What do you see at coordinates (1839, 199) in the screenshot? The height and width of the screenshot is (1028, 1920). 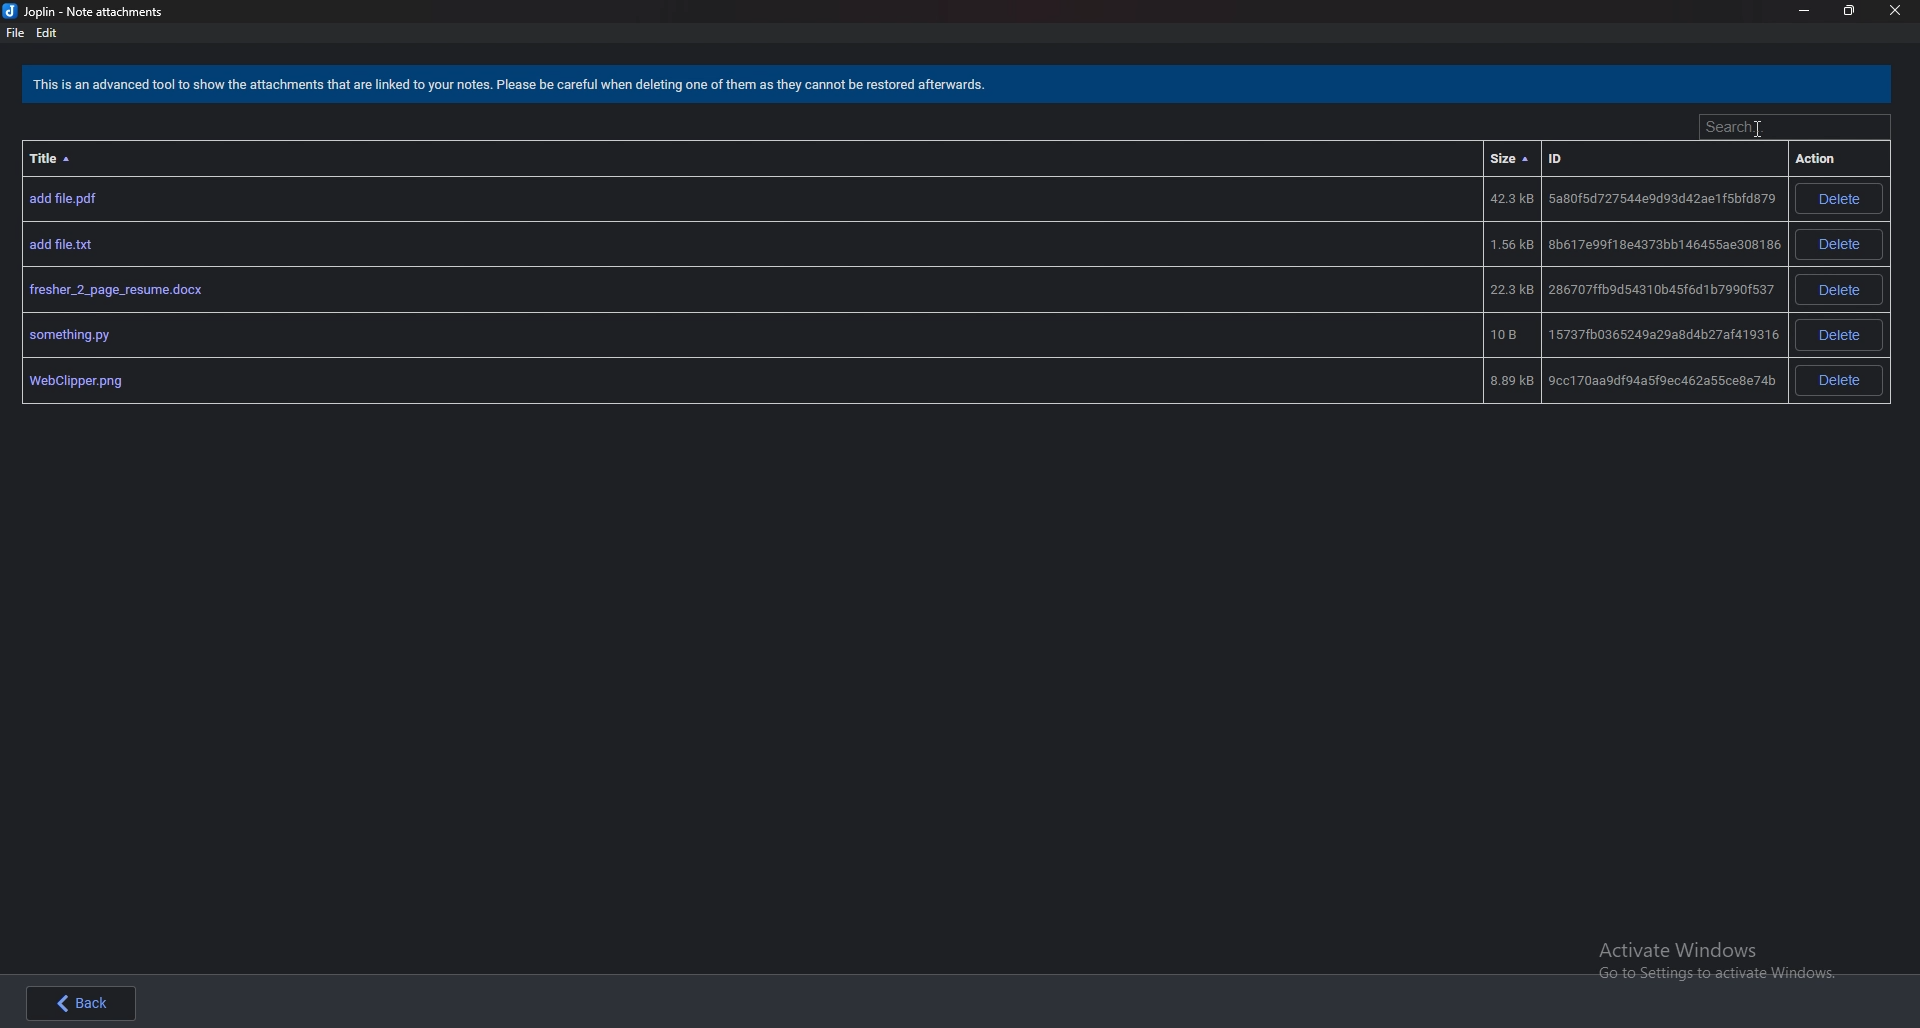 I see `delete` at bounding box center [1839, 199].